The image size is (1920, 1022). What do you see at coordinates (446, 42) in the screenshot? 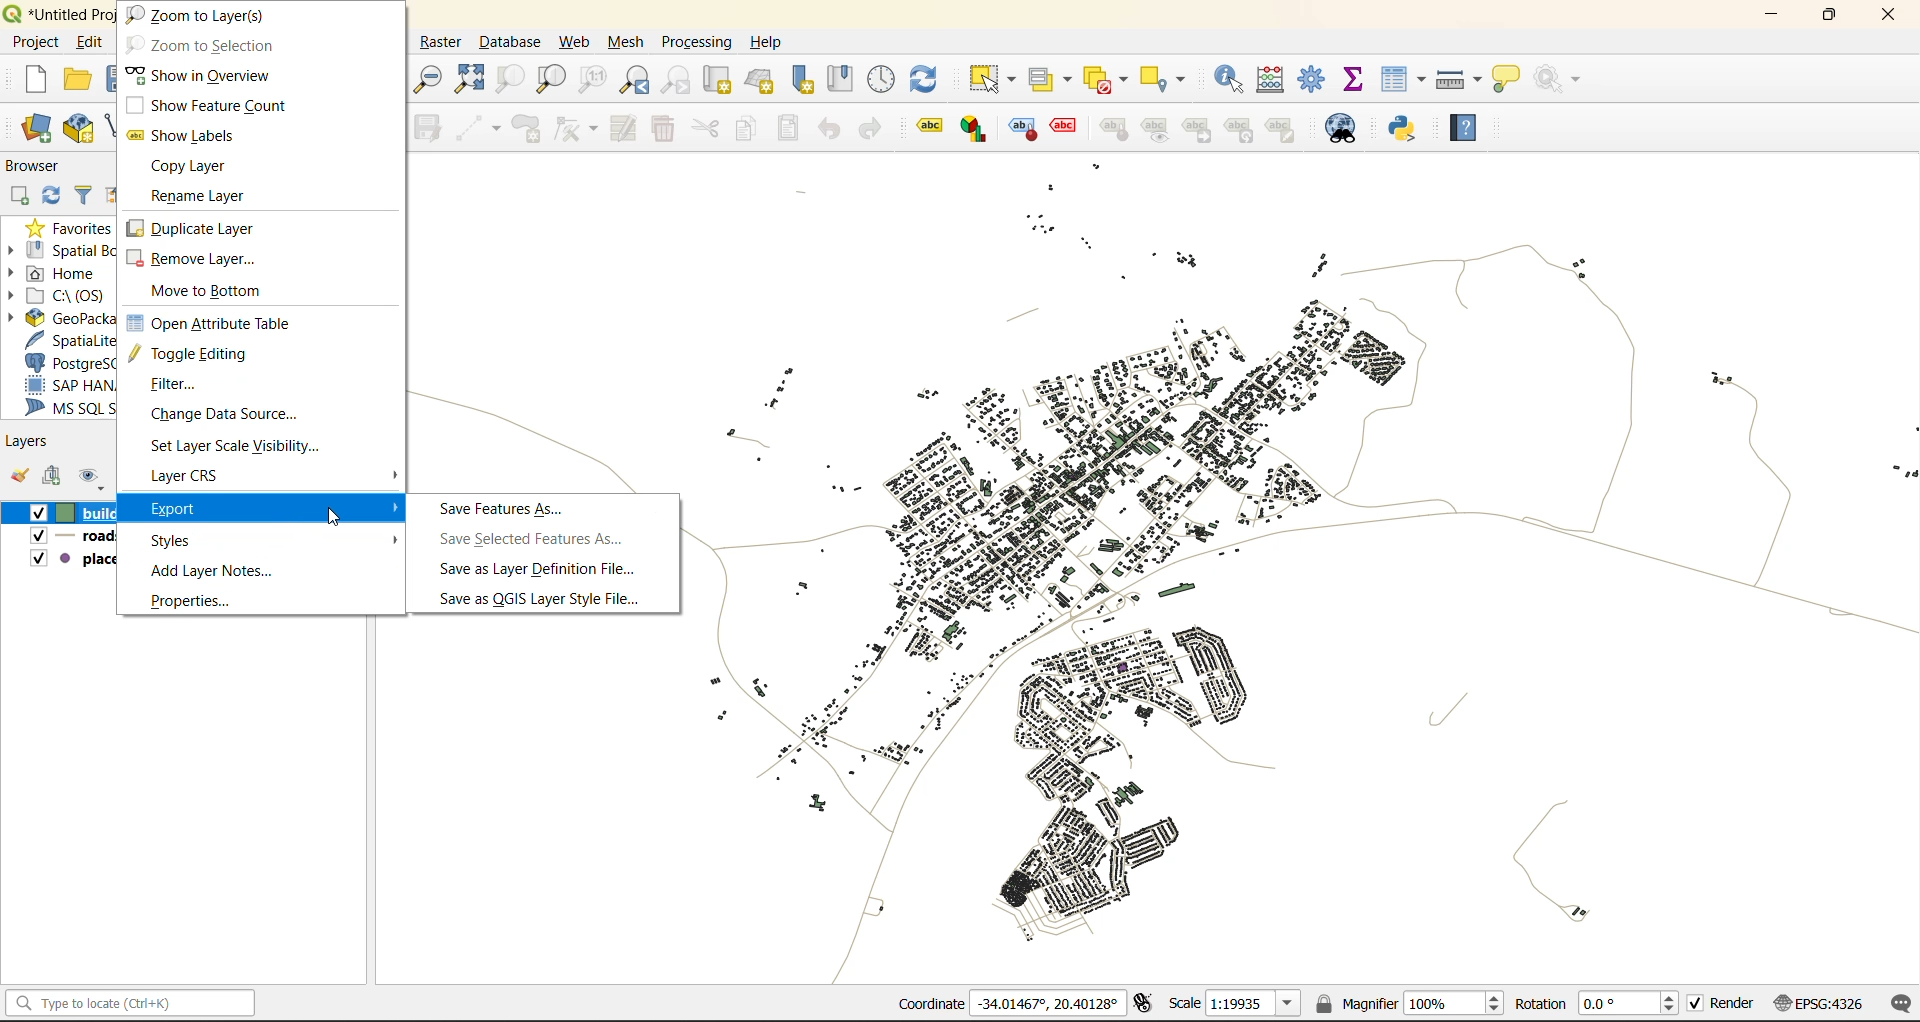
I see `raster` at bounding box center [446, 42].